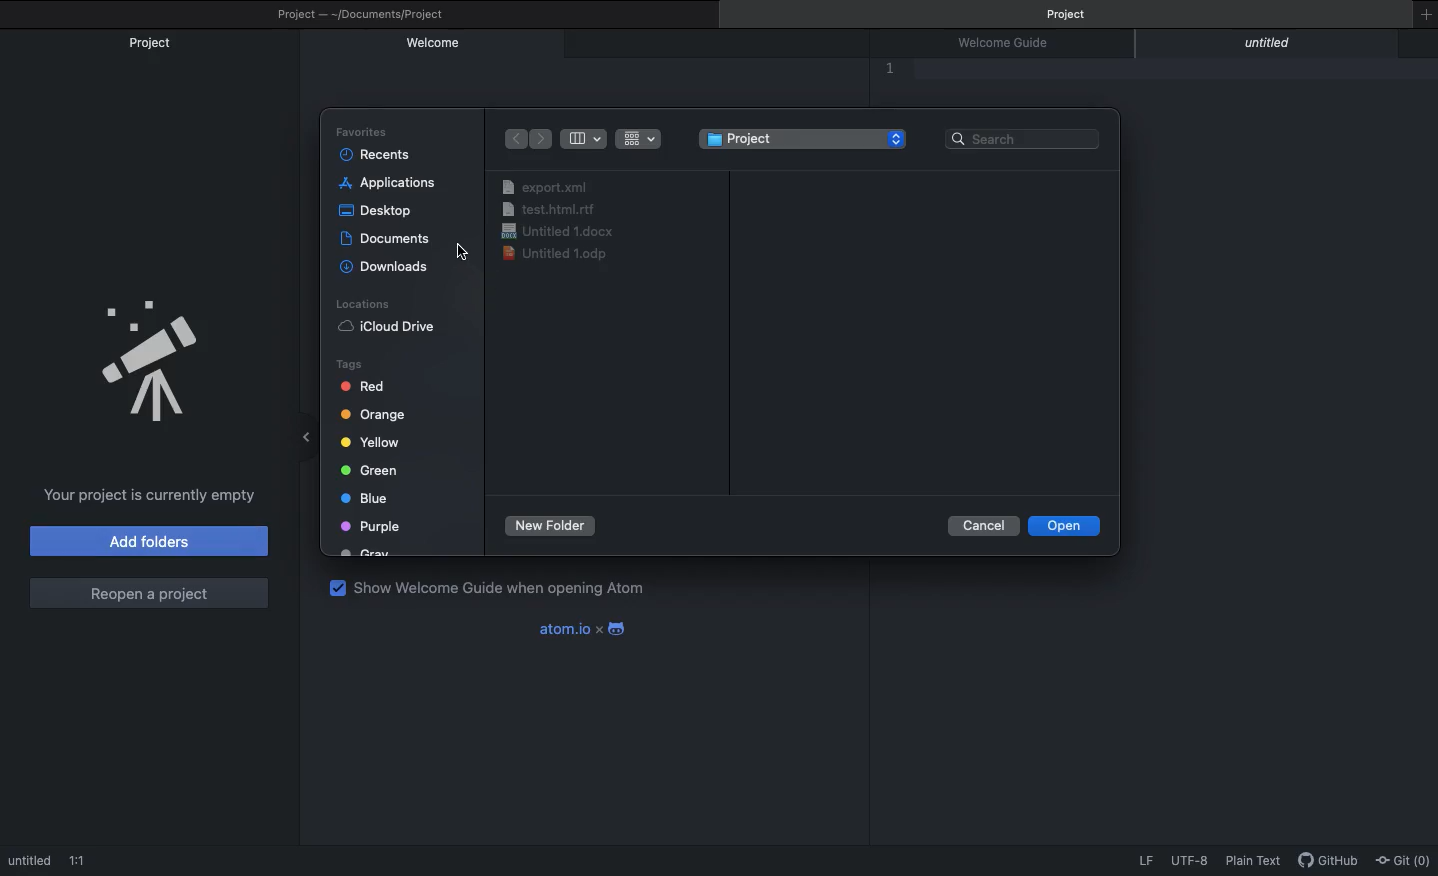 The image size is (1438, 876). I want to click on Plain text, so click(1257, 862).